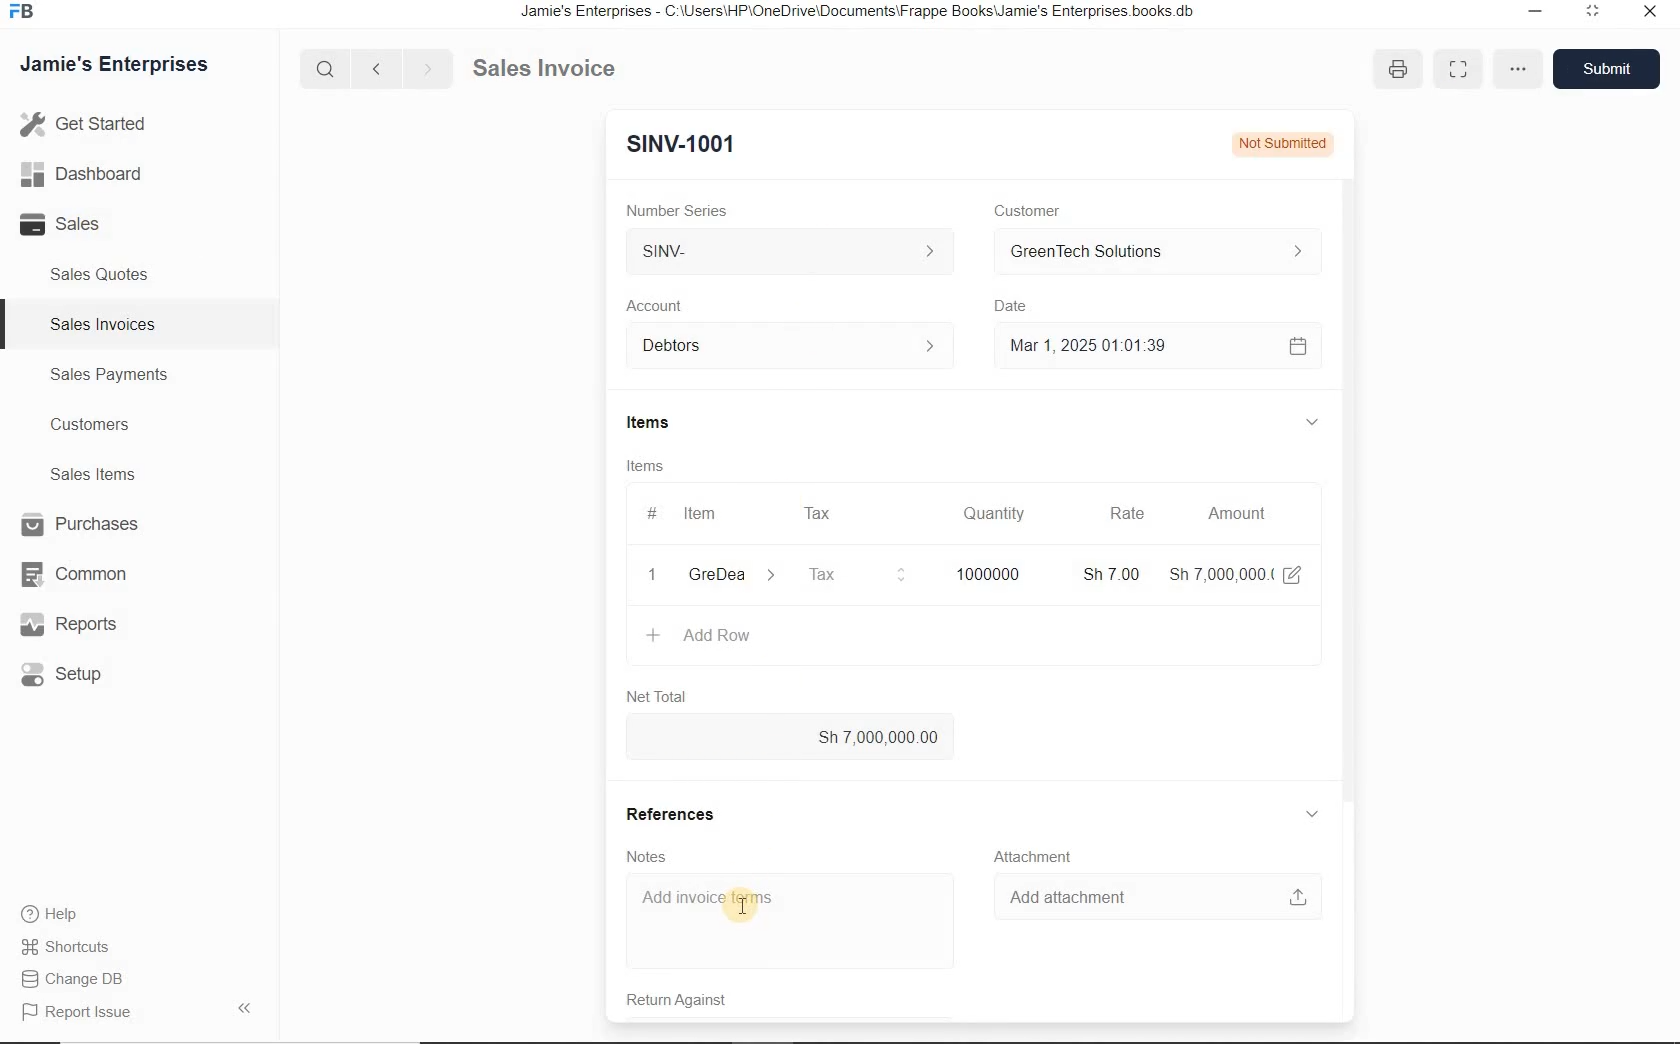 The width and height of the screenshot is (1680, 1044). What do you see at coordinates (1154, 894) in the screenshot?
I see `‘Add attachment` at bounding box center [1154, 894].